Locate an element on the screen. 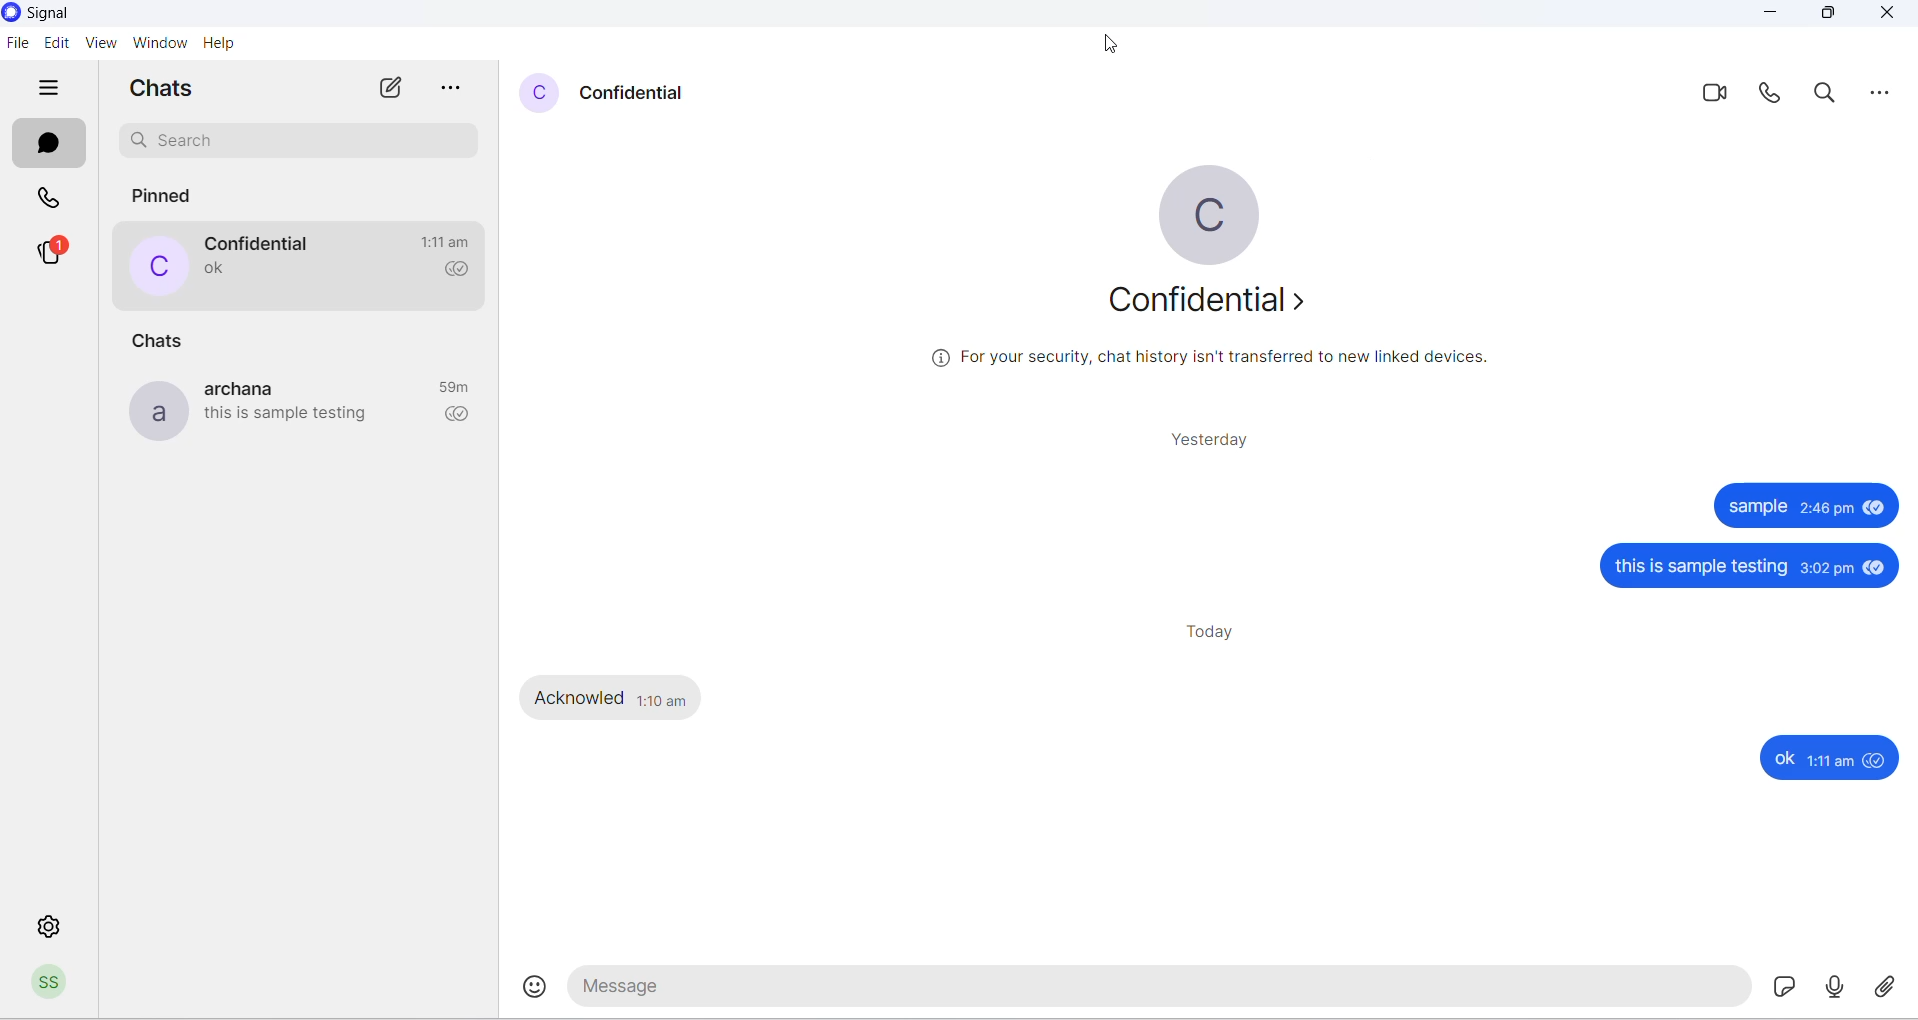 Image resolution: width=1918 pixels, height=1020 pixels. 1:11 am is located at coordinates (1830, 760).